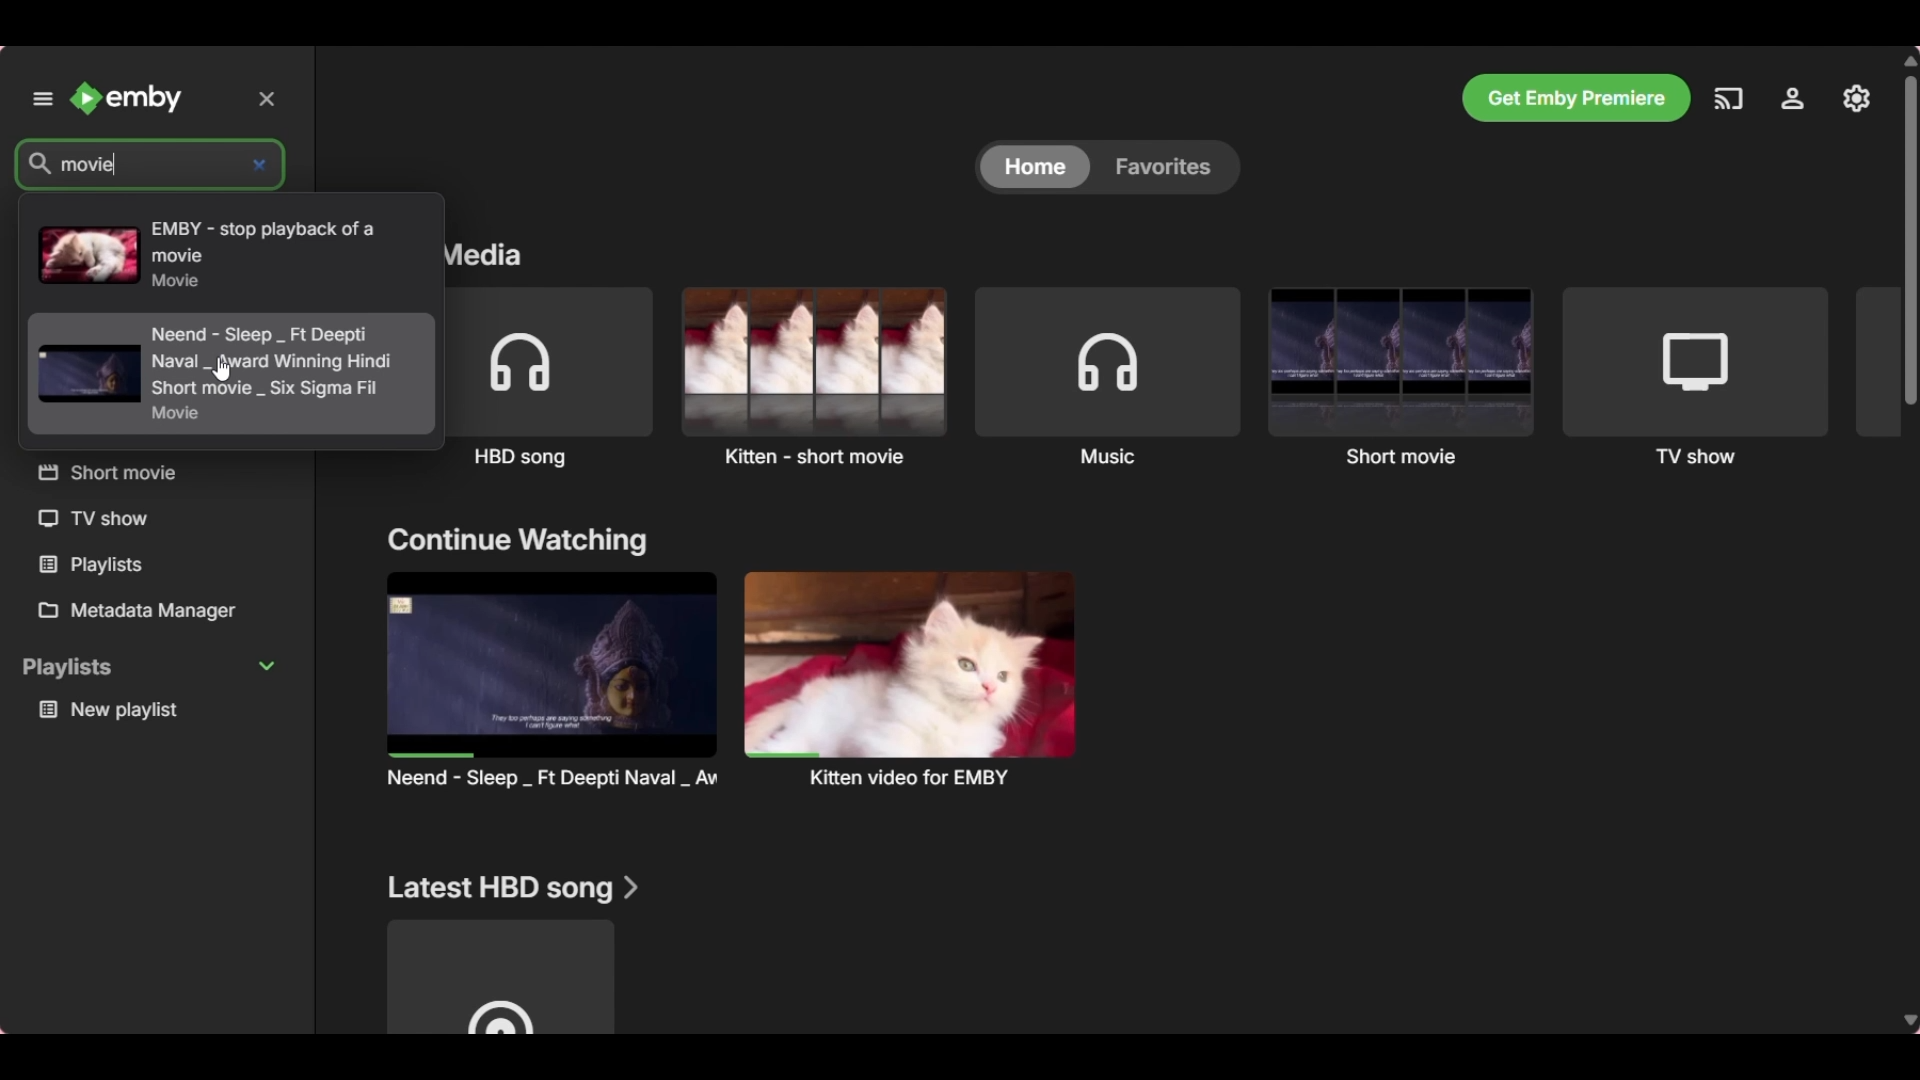  Describe the element at coordinates (1098, 167) in the screenshot. I see `Toggle between Home and Favorites` at that location.